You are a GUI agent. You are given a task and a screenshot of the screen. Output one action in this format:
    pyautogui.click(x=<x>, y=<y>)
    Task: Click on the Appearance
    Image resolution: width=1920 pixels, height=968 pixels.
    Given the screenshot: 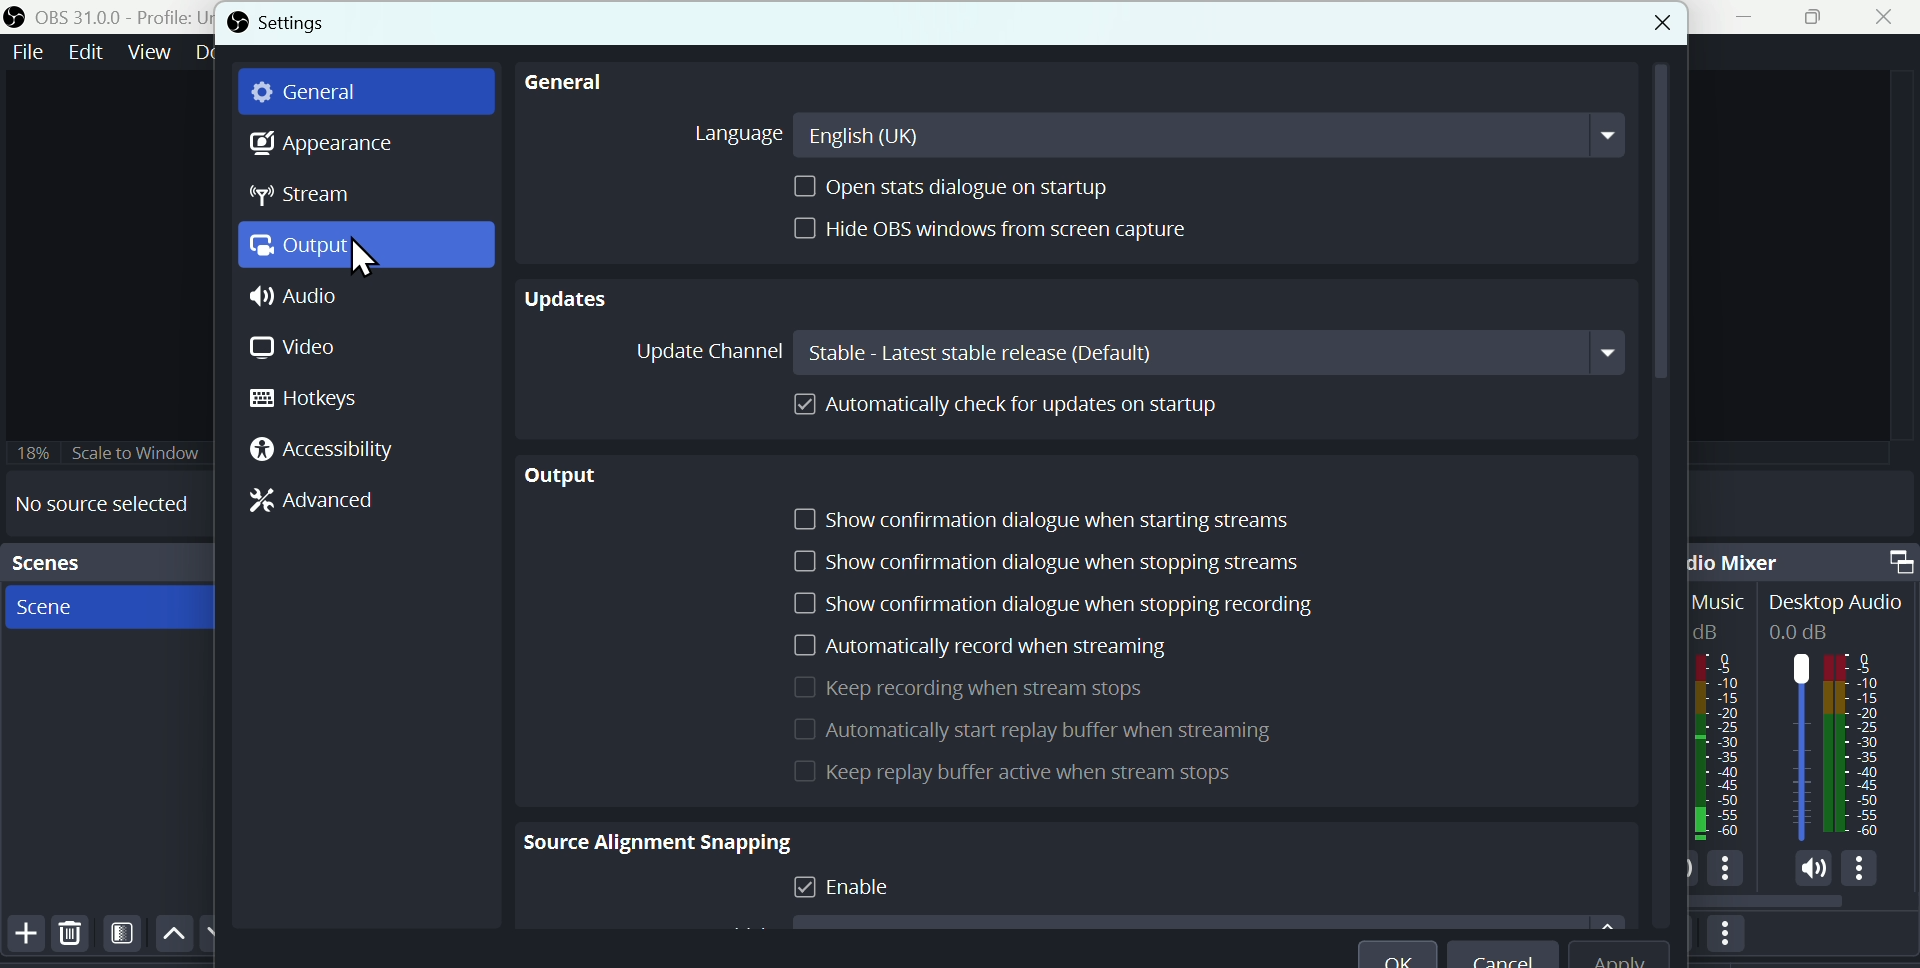 What is the action you would take?
    pyautogui.click(x=316, y=145)
    